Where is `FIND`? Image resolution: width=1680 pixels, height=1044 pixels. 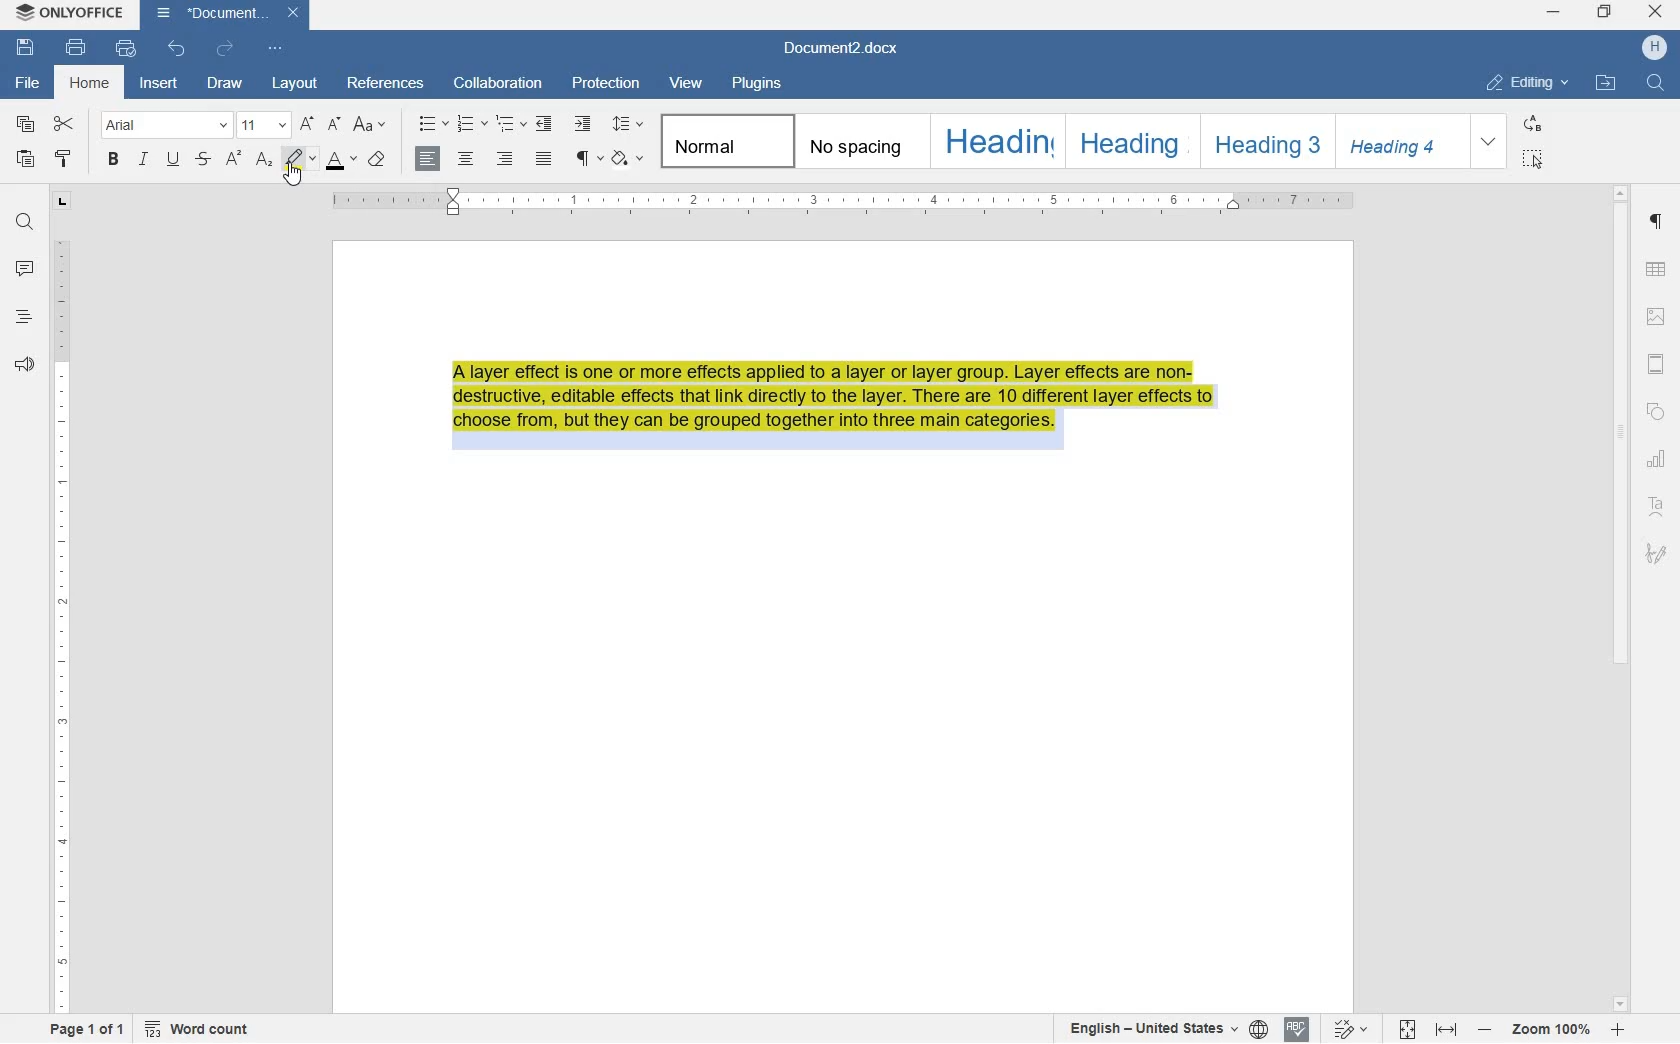
FIND is located at coordinates (23, 221).